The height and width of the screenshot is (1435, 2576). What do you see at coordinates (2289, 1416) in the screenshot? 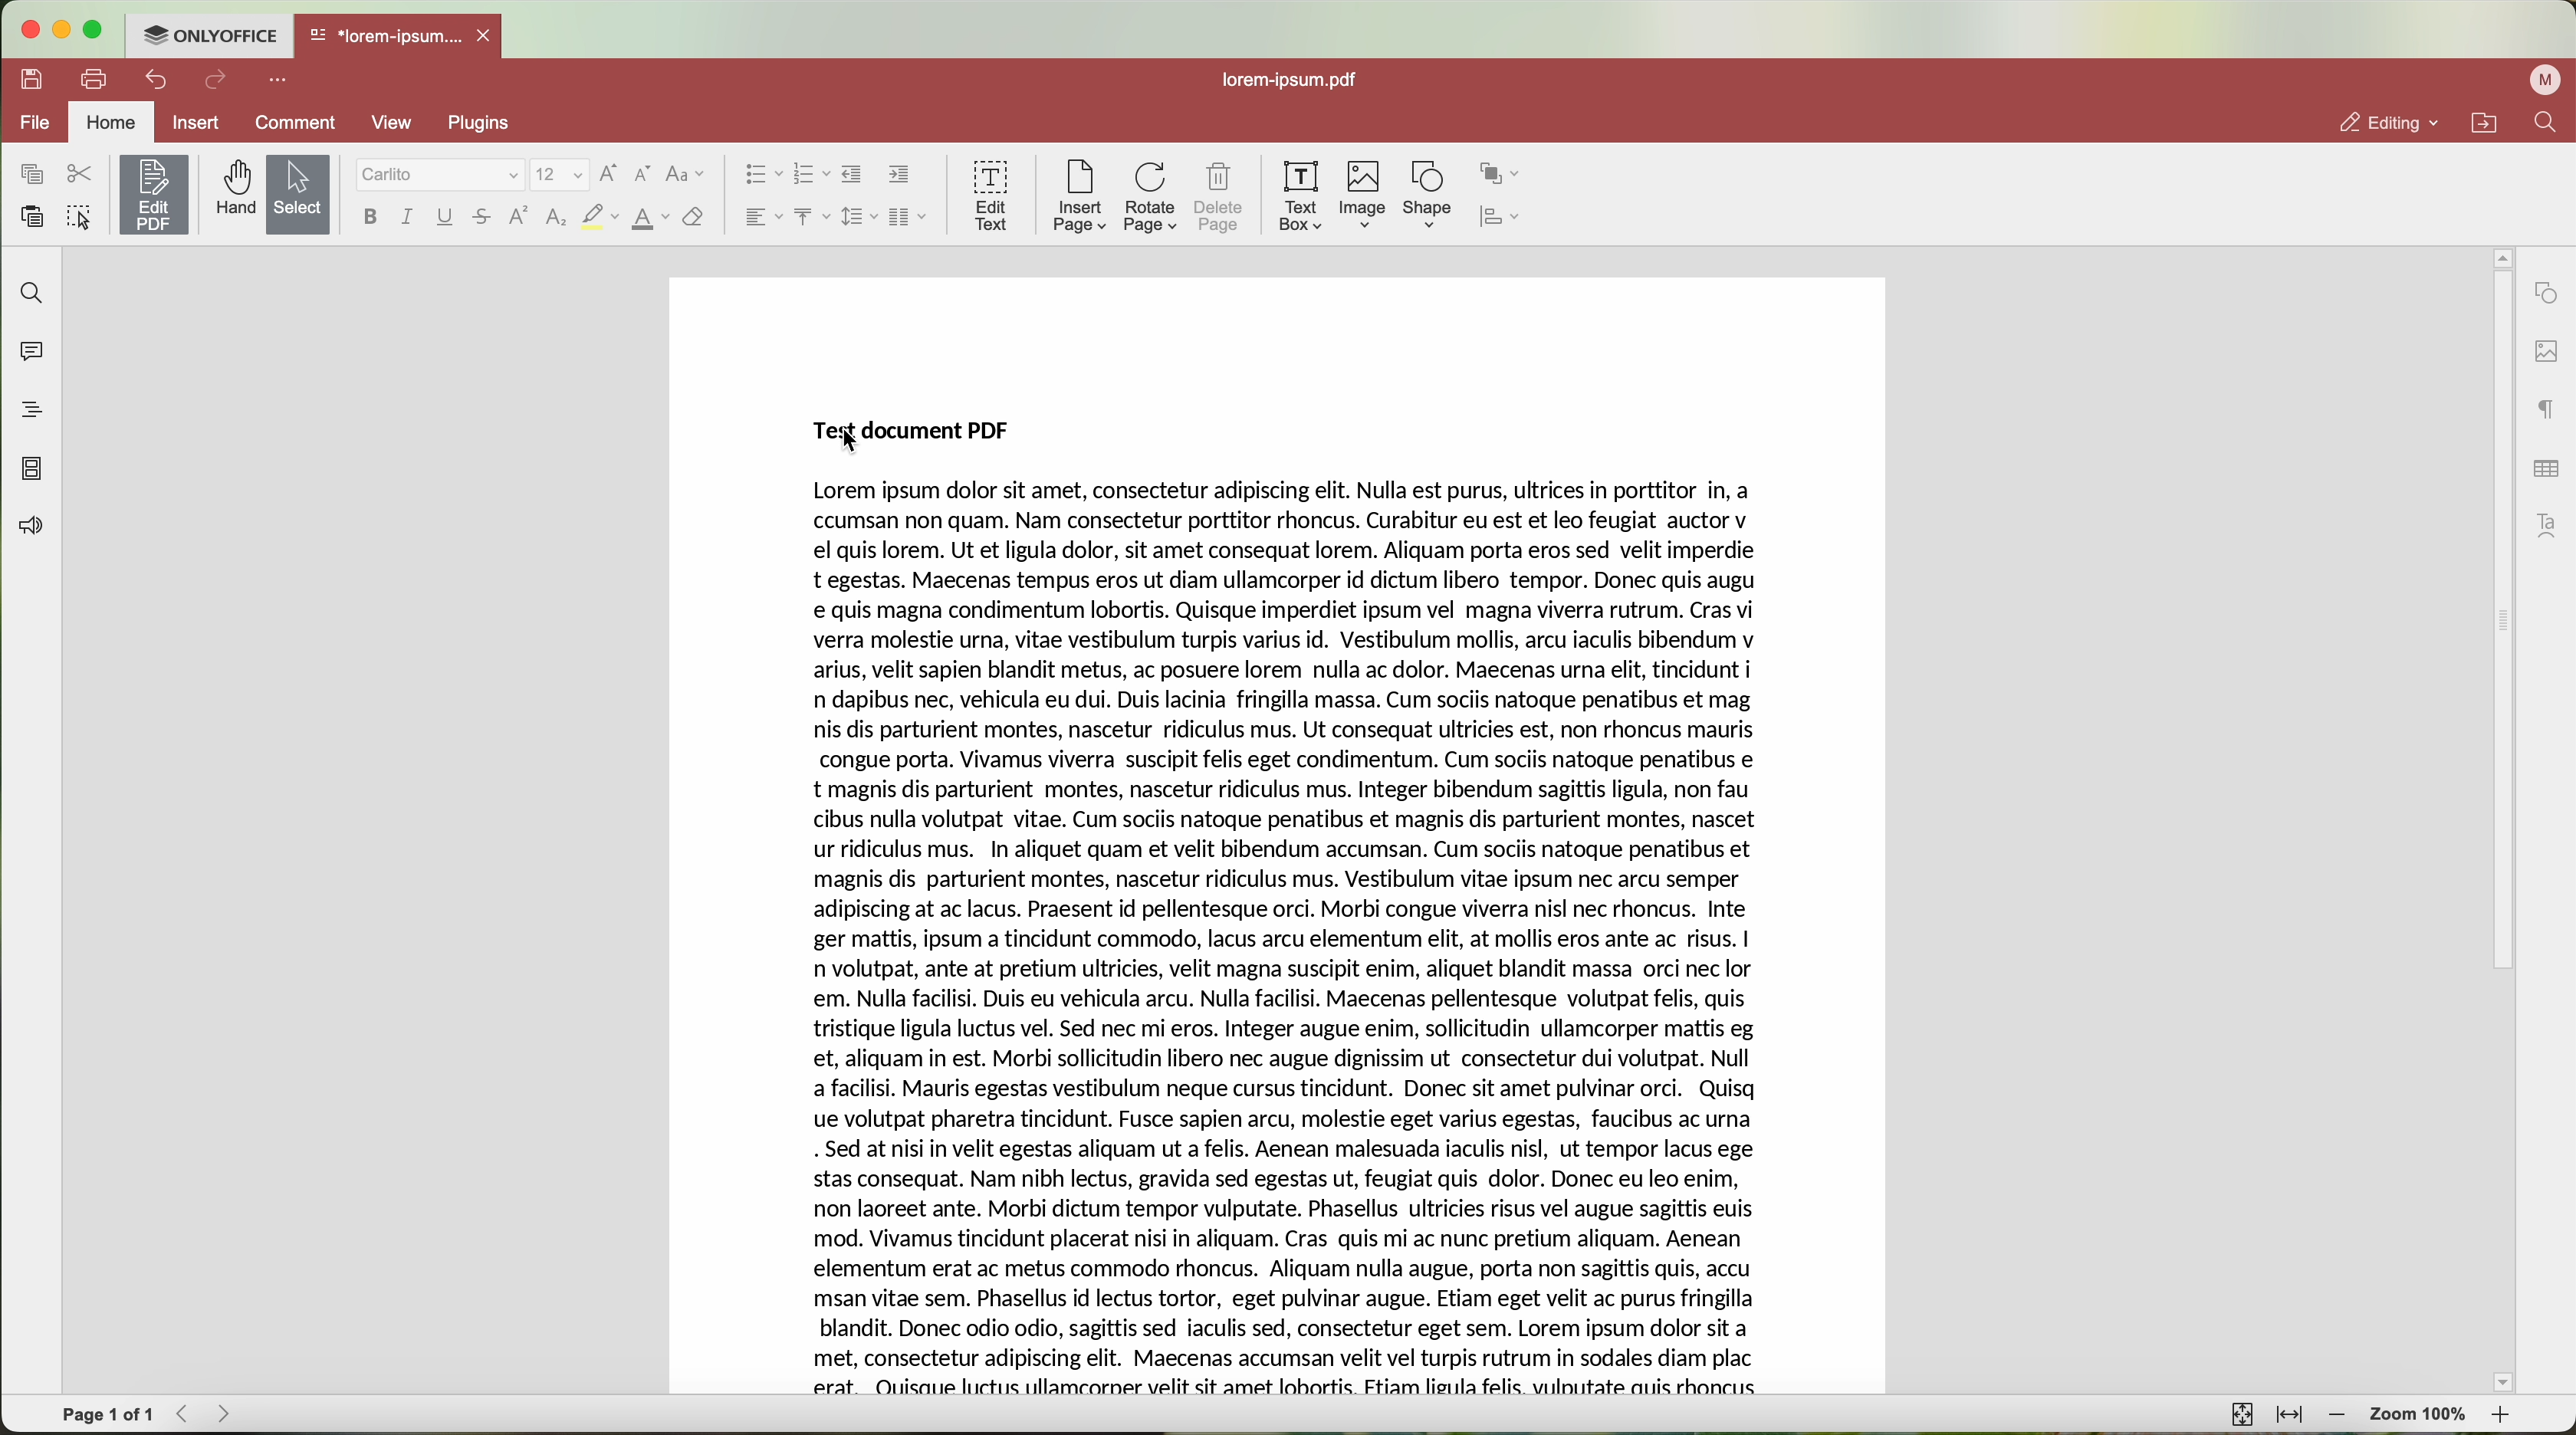
I see `fit to width` at bounding box center [2289, 1416].